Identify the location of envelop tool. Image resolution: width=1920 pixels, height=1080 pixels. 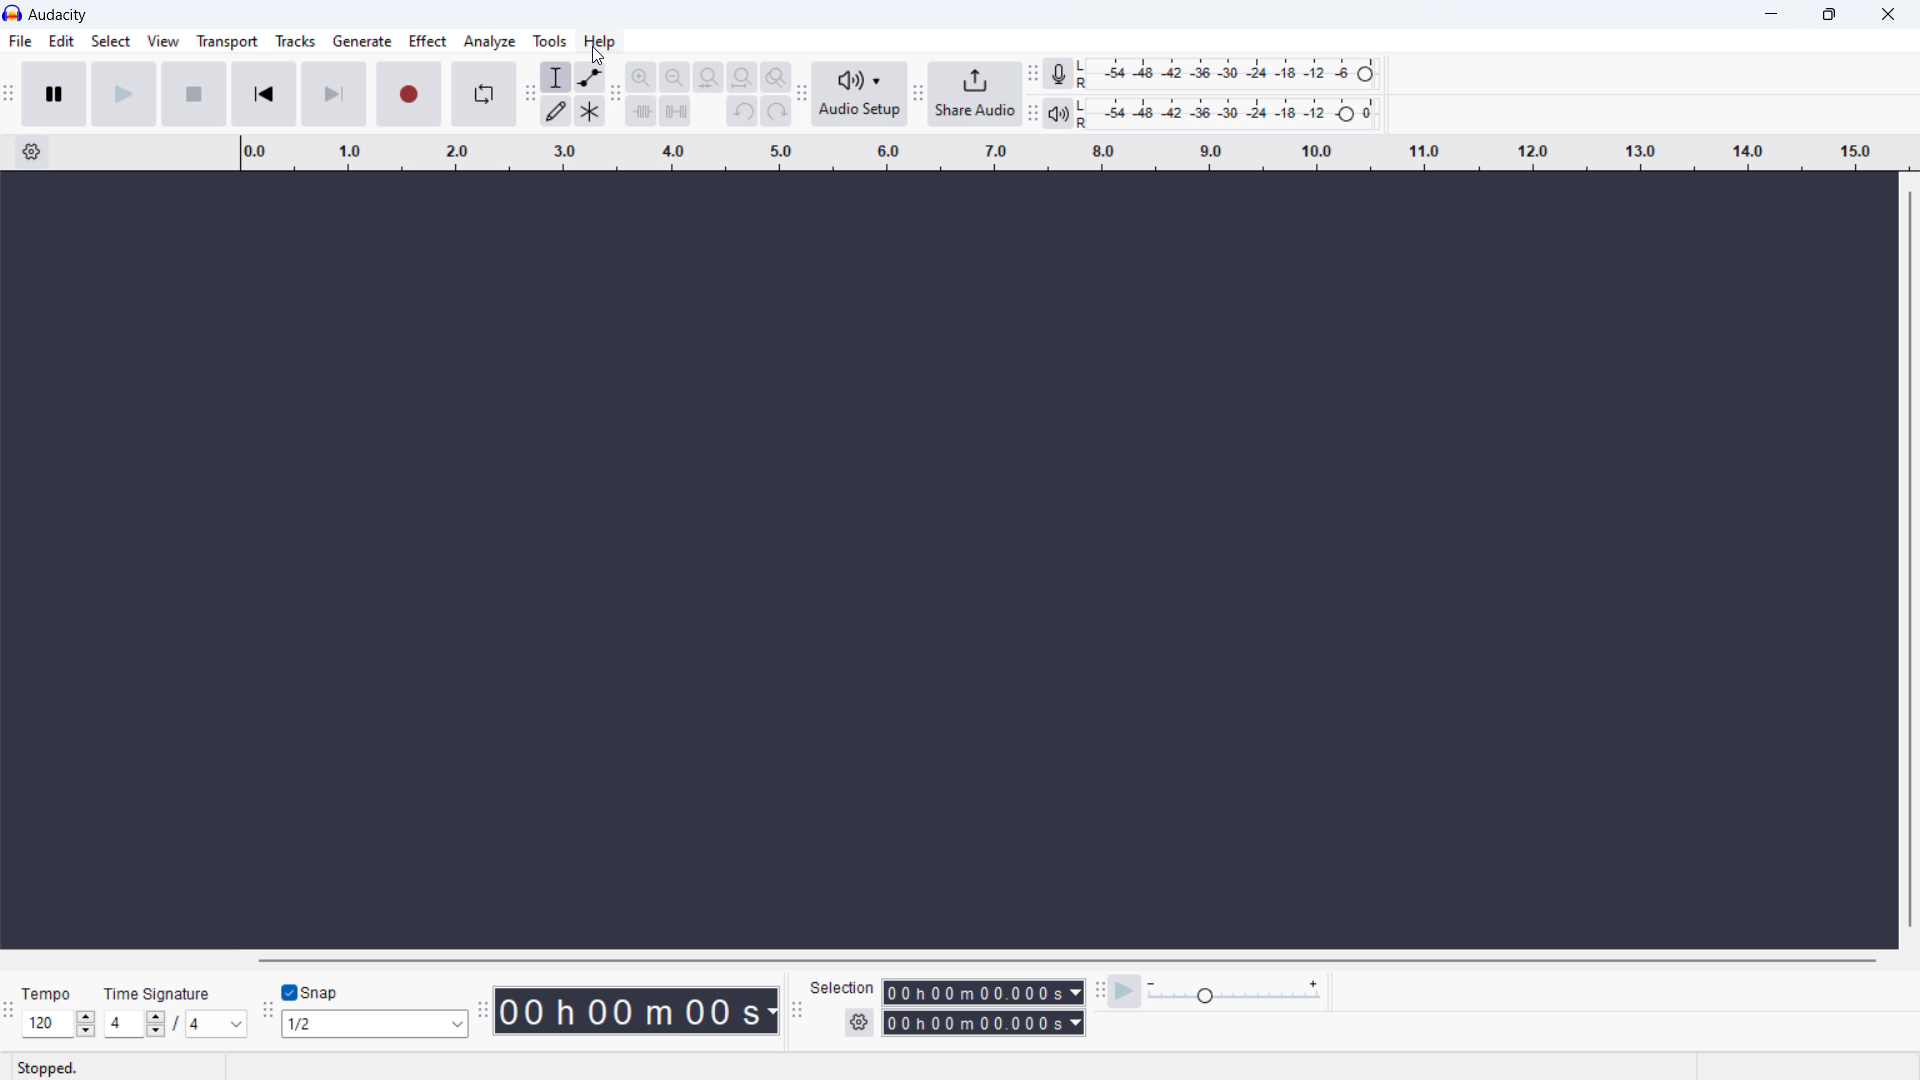
(591, 78).